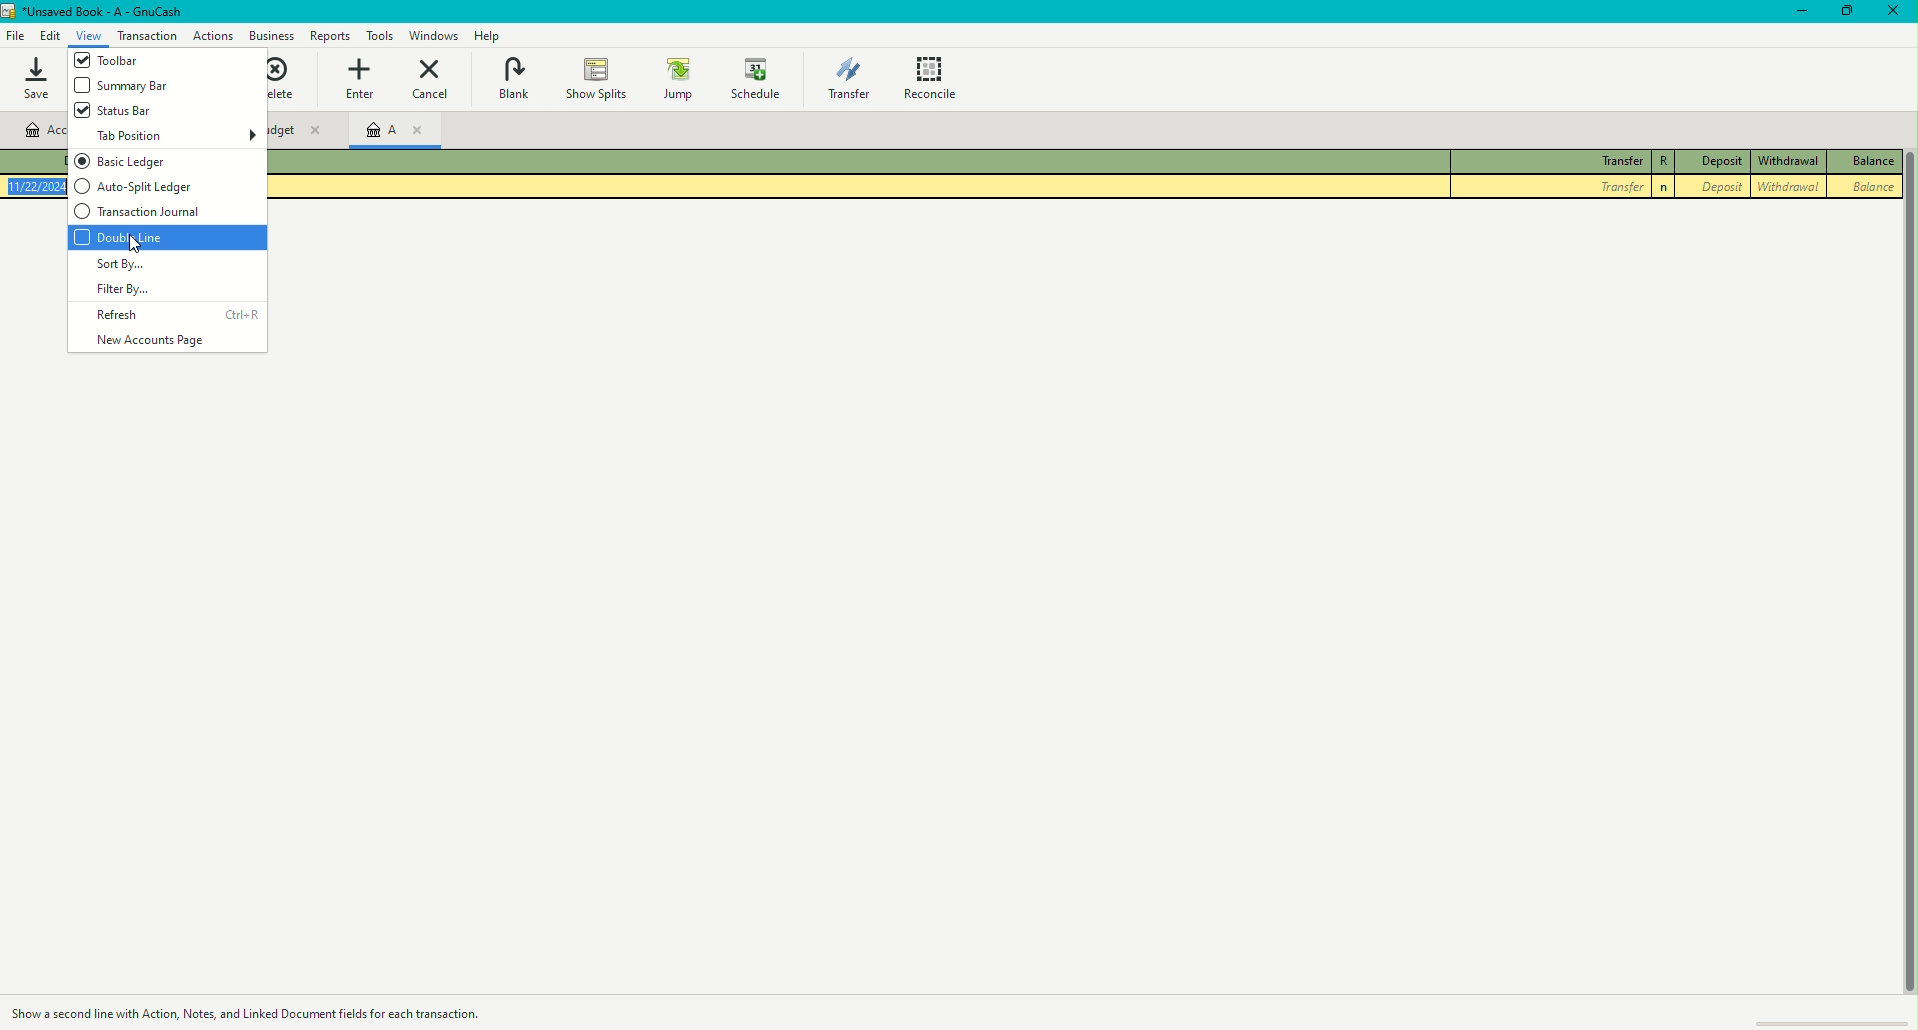  What do you see at coordinates (1547, 187) in the screenshot?
I see `Transfer` at bounding box center [1547, 187].